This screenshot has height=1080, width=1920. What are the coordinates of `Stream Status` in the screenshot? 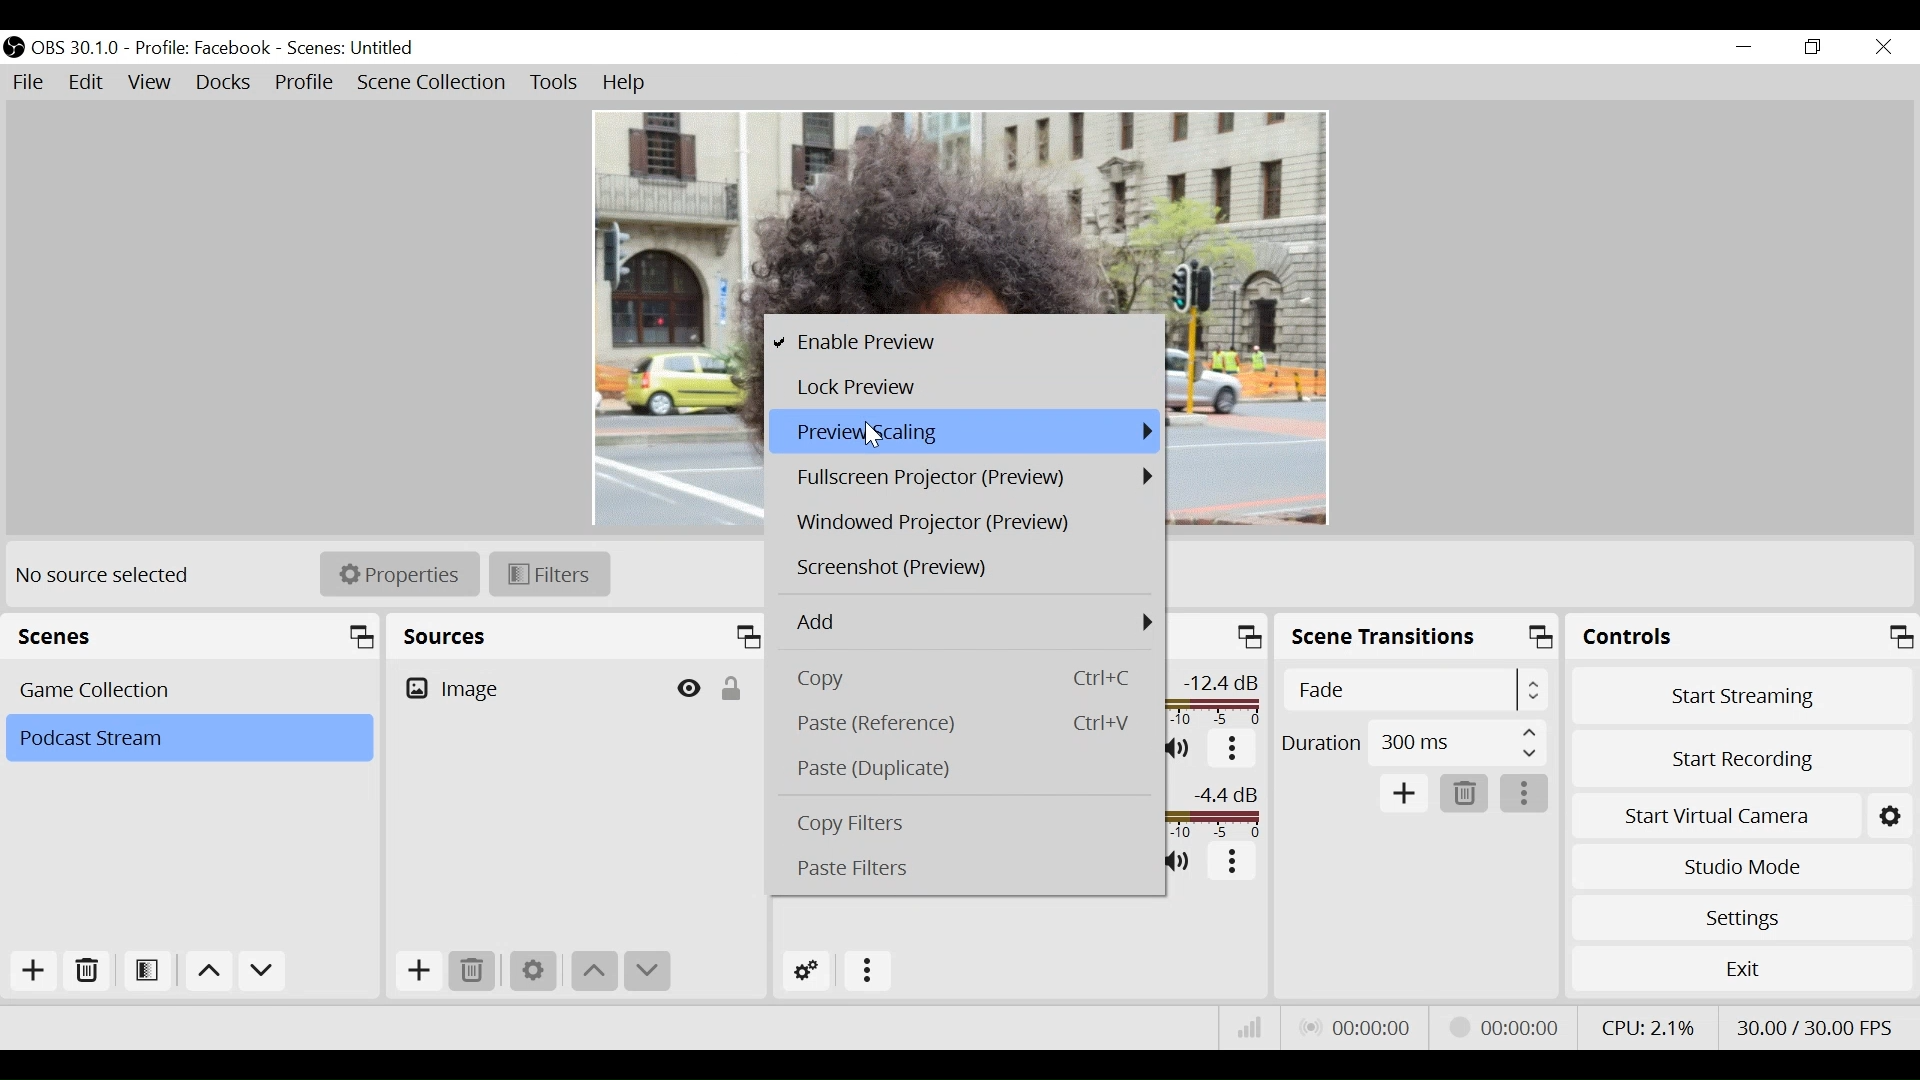 It's located at (1504, 1028).